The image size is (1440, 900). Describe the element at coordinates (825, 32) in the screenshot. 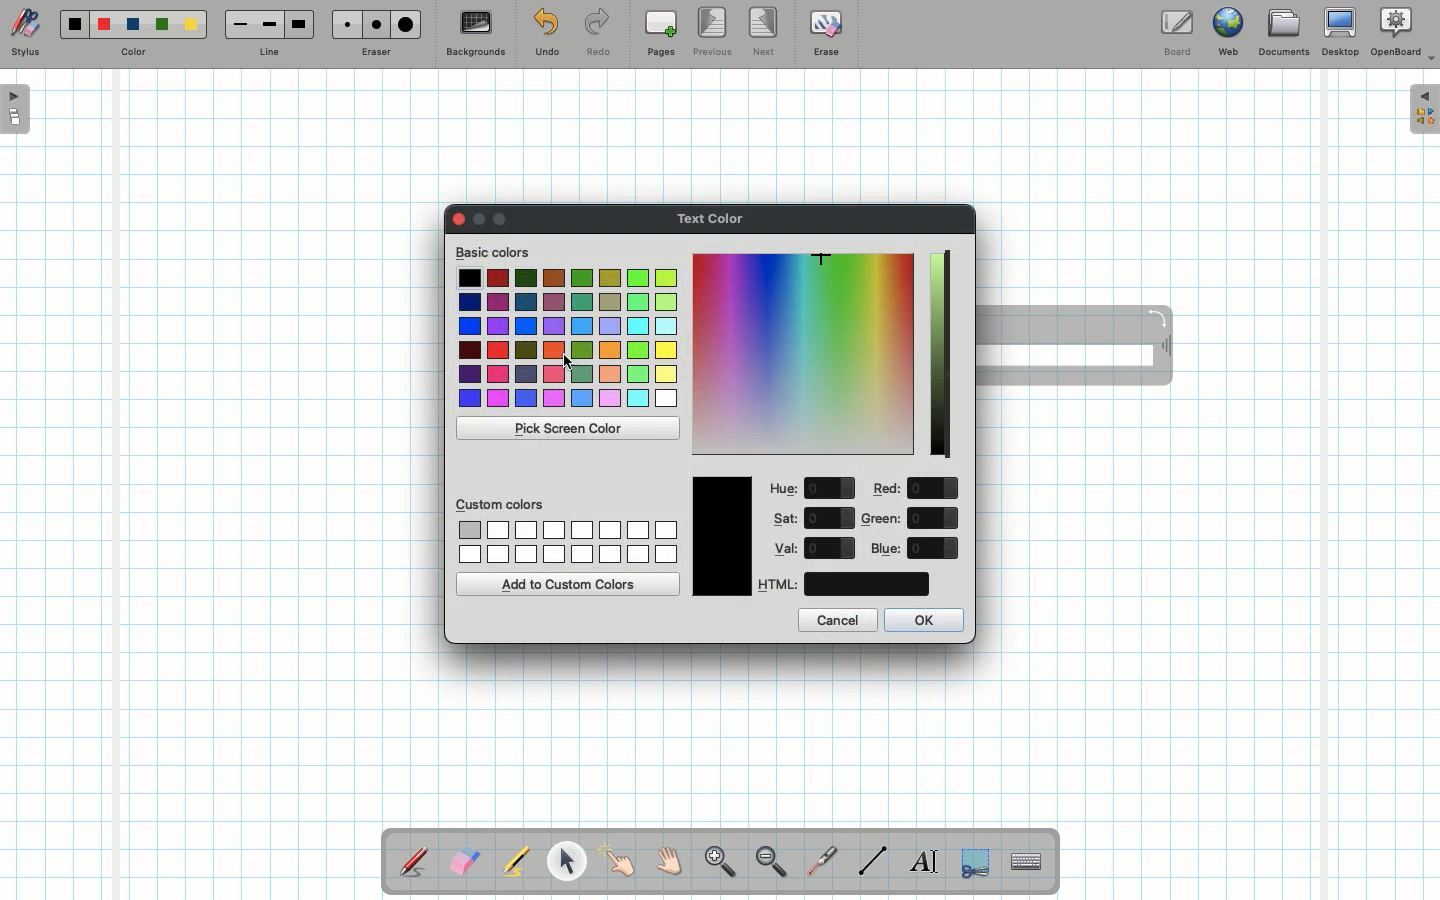

I see `Erase` at that location.